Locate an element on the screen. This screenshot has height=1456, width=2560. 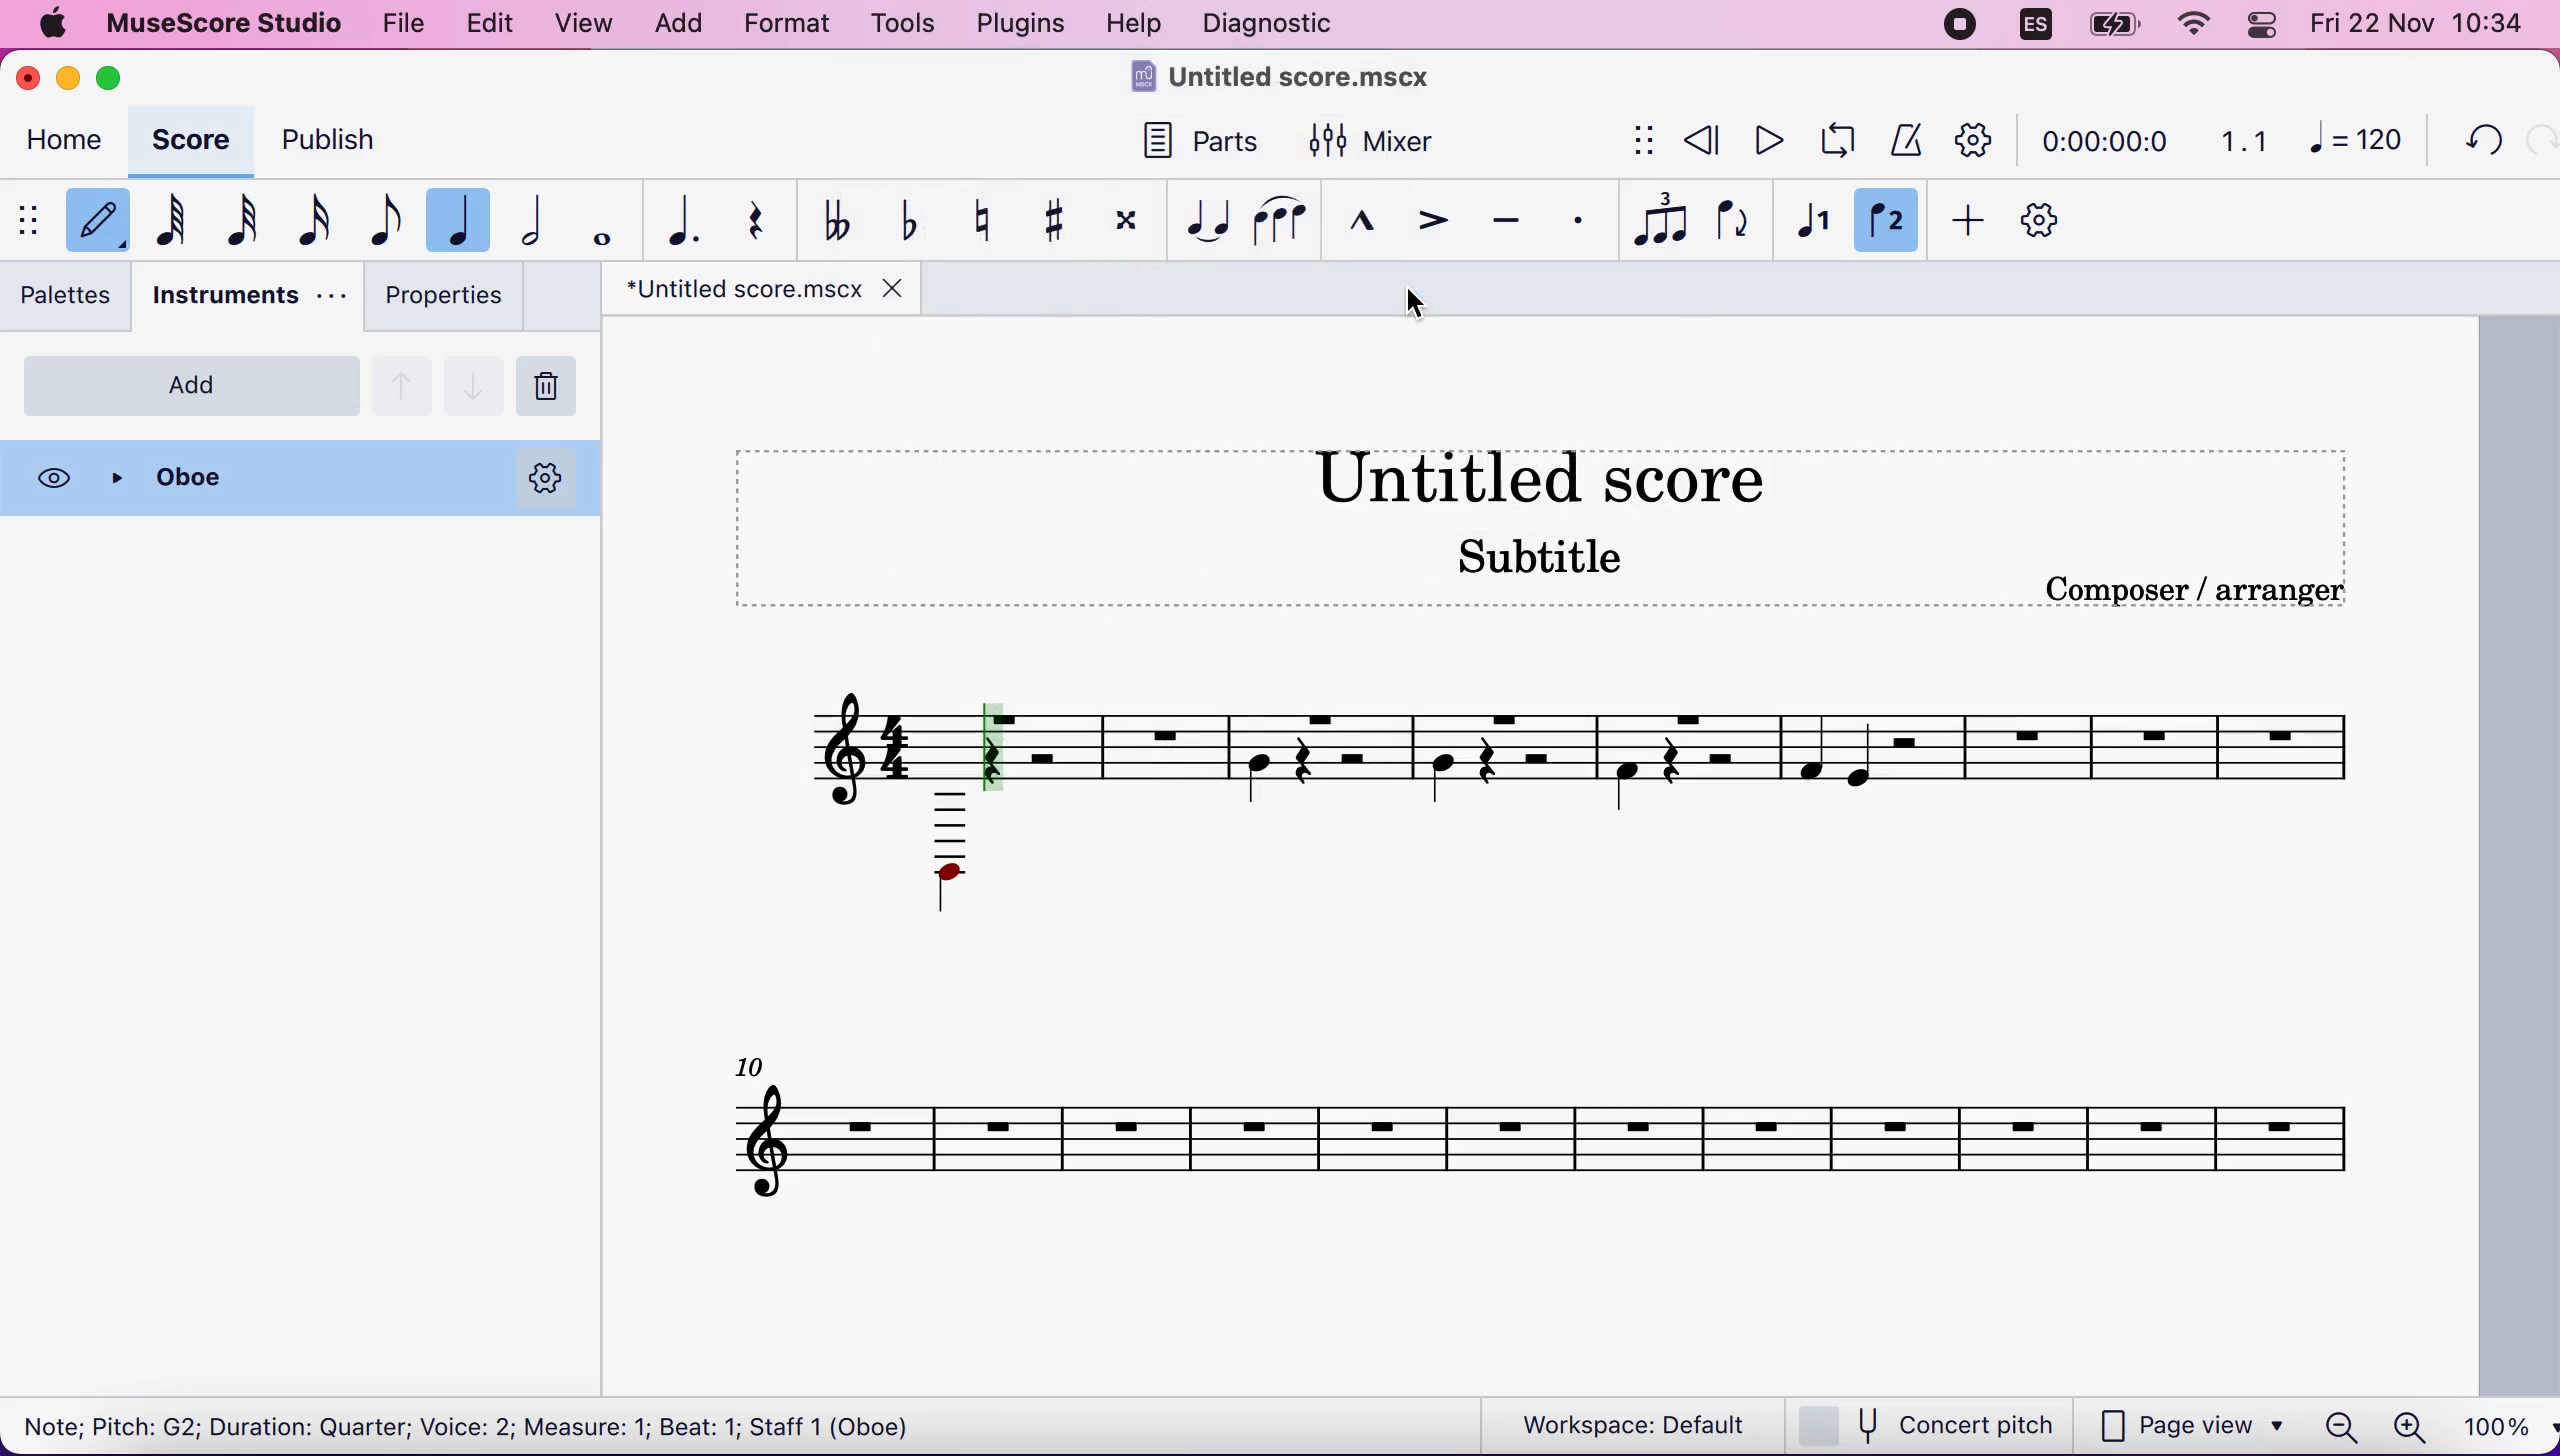
Note; Pitch: G2; Duration: Quarter; Voice: 2; Measure: 1; Beat: 1; Staff 1 (Oboe) is located at coordinates (484, 1424).